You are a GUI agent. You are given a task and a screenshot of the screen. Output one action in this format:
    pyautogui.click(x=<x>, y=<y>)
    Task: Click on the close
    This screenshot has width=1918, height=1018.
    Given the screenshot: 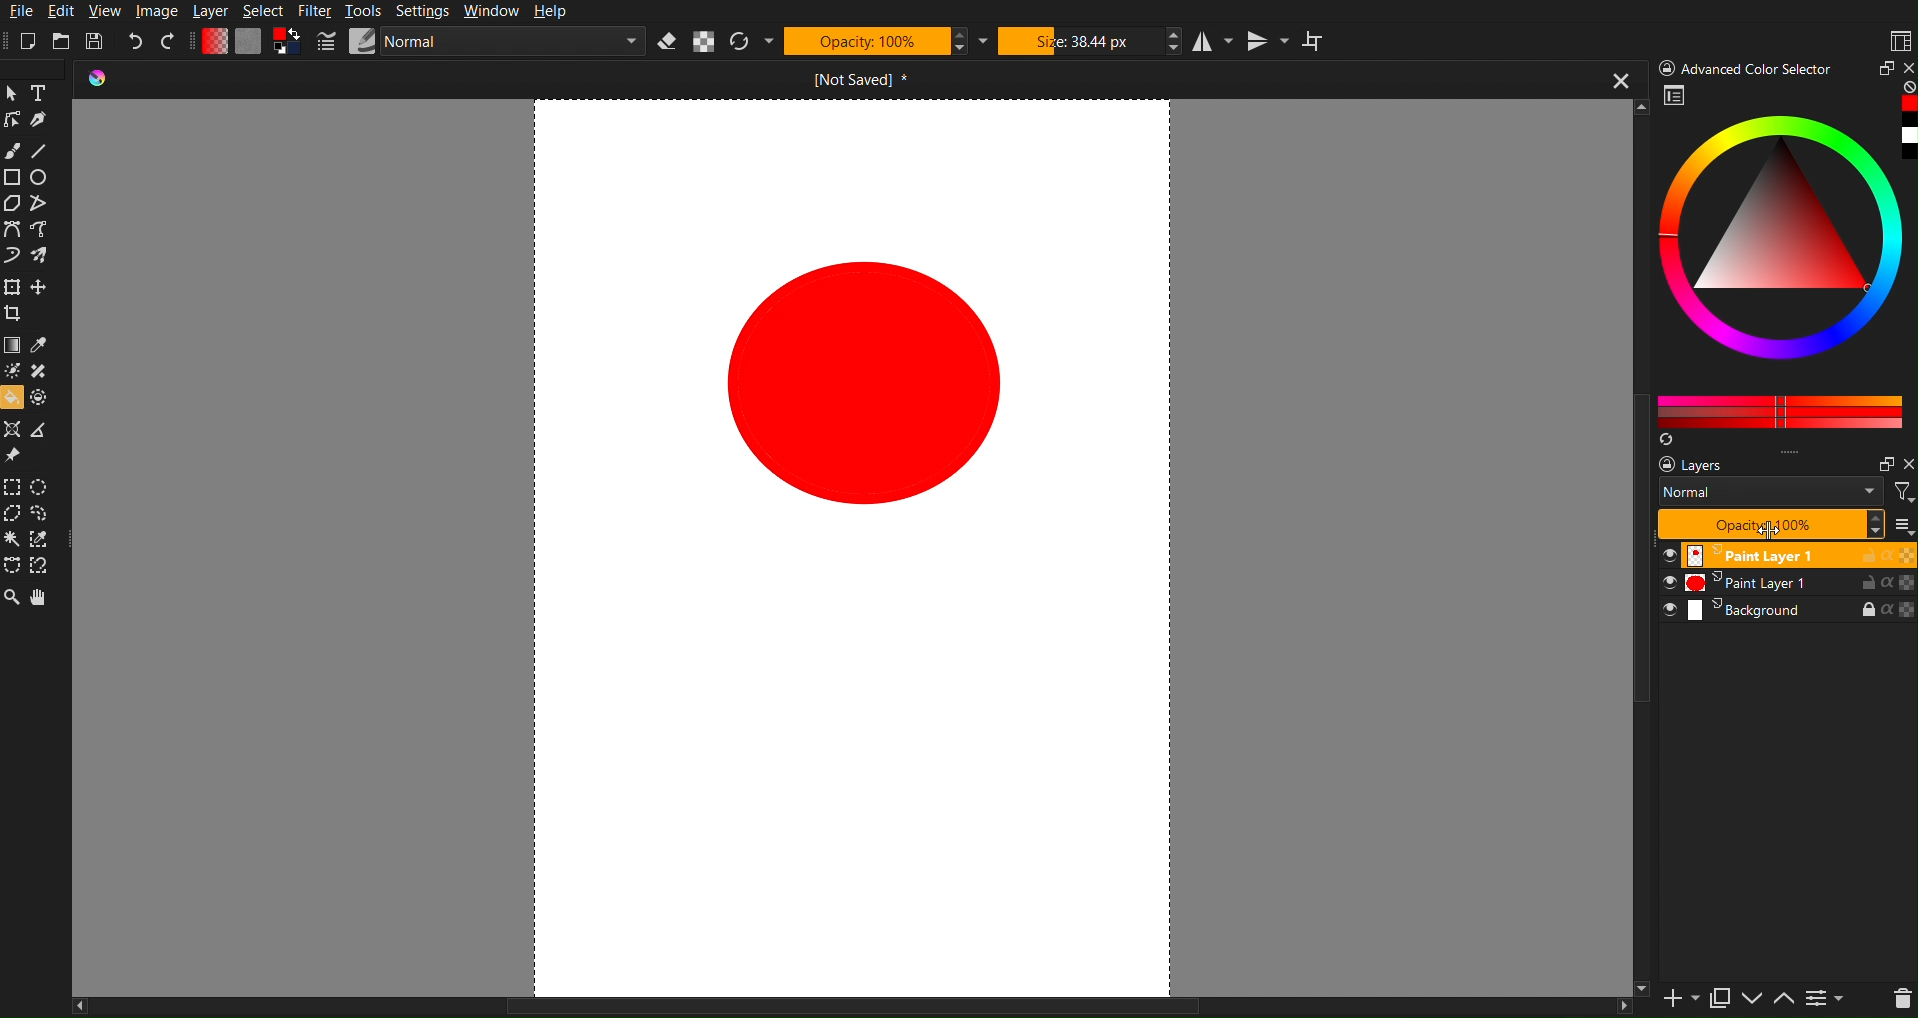 What is the action you would take?
    pyautogui.click(x=1623, y=85)
    